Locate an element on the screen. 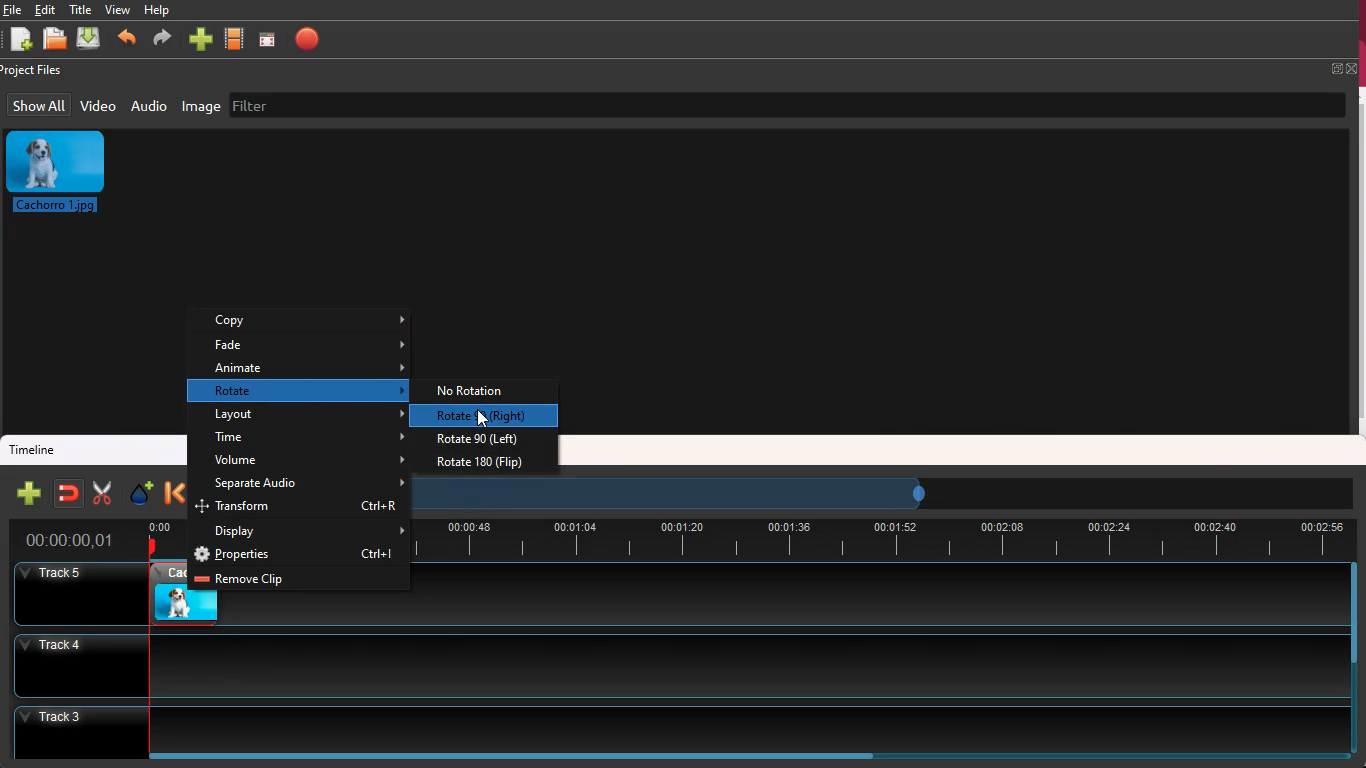 This screenshot has width=1366, height=768. cut is located at coordinates (102, 493).